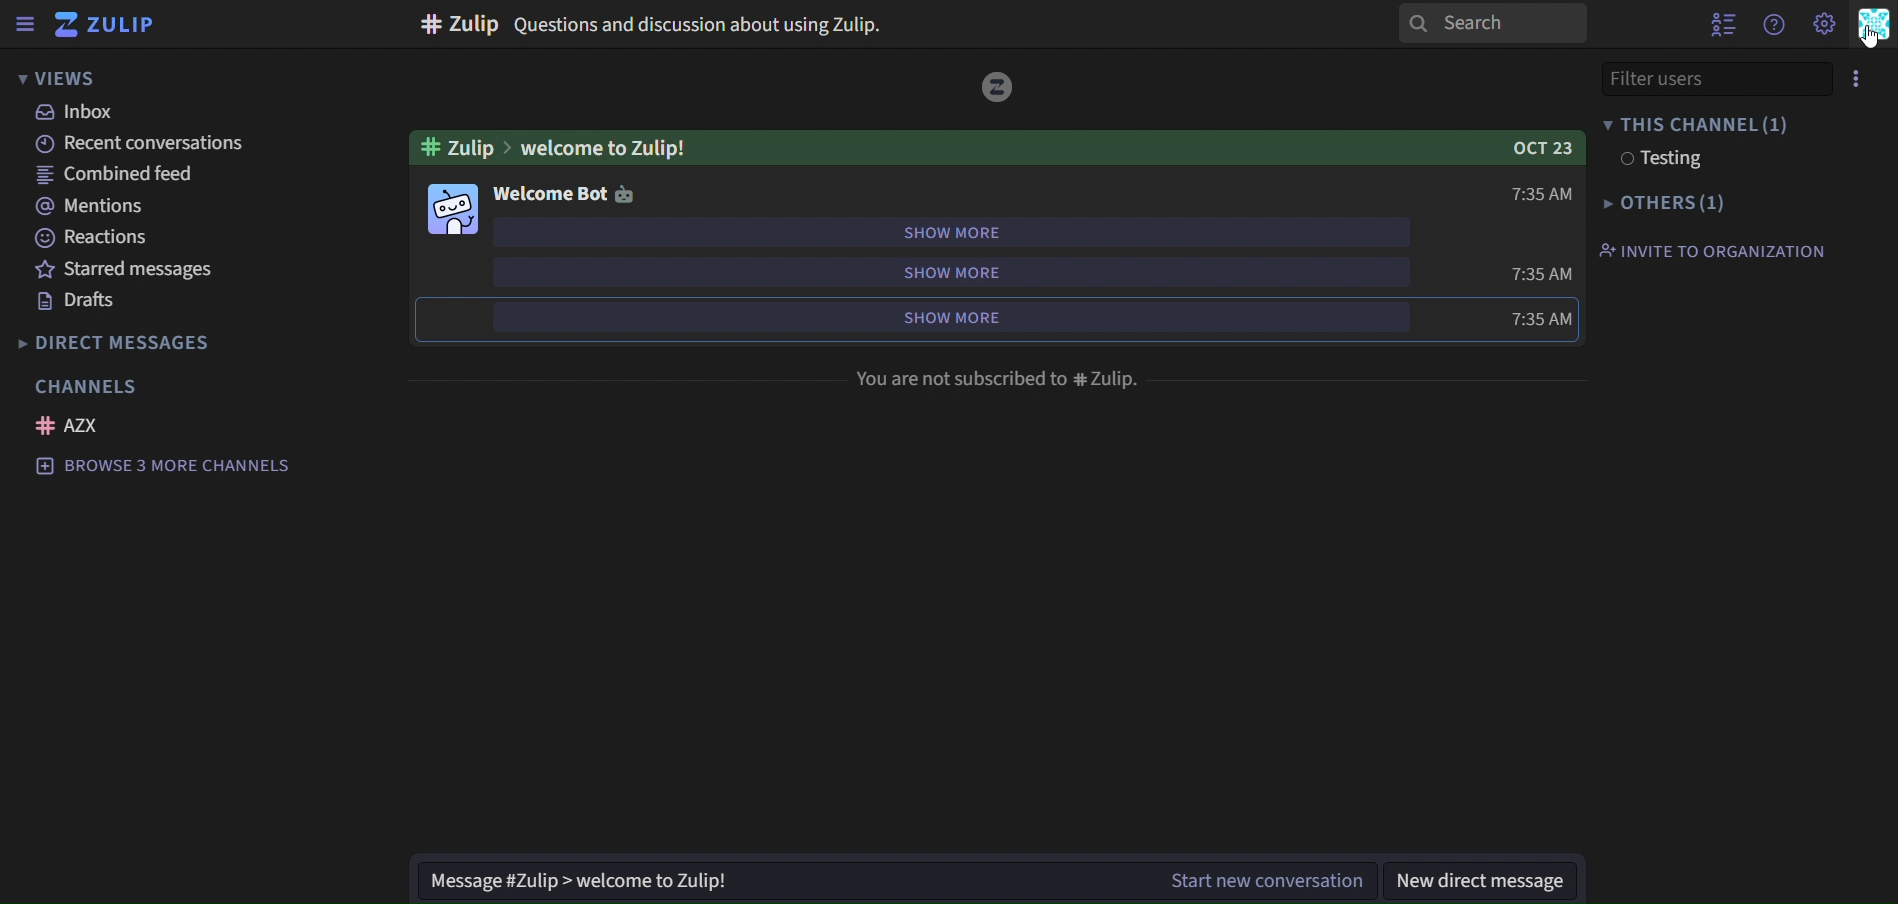  What do you see at coordinates (459, 145) in the screenshot?
I see `# zulip` at bounding box center [459, 145].